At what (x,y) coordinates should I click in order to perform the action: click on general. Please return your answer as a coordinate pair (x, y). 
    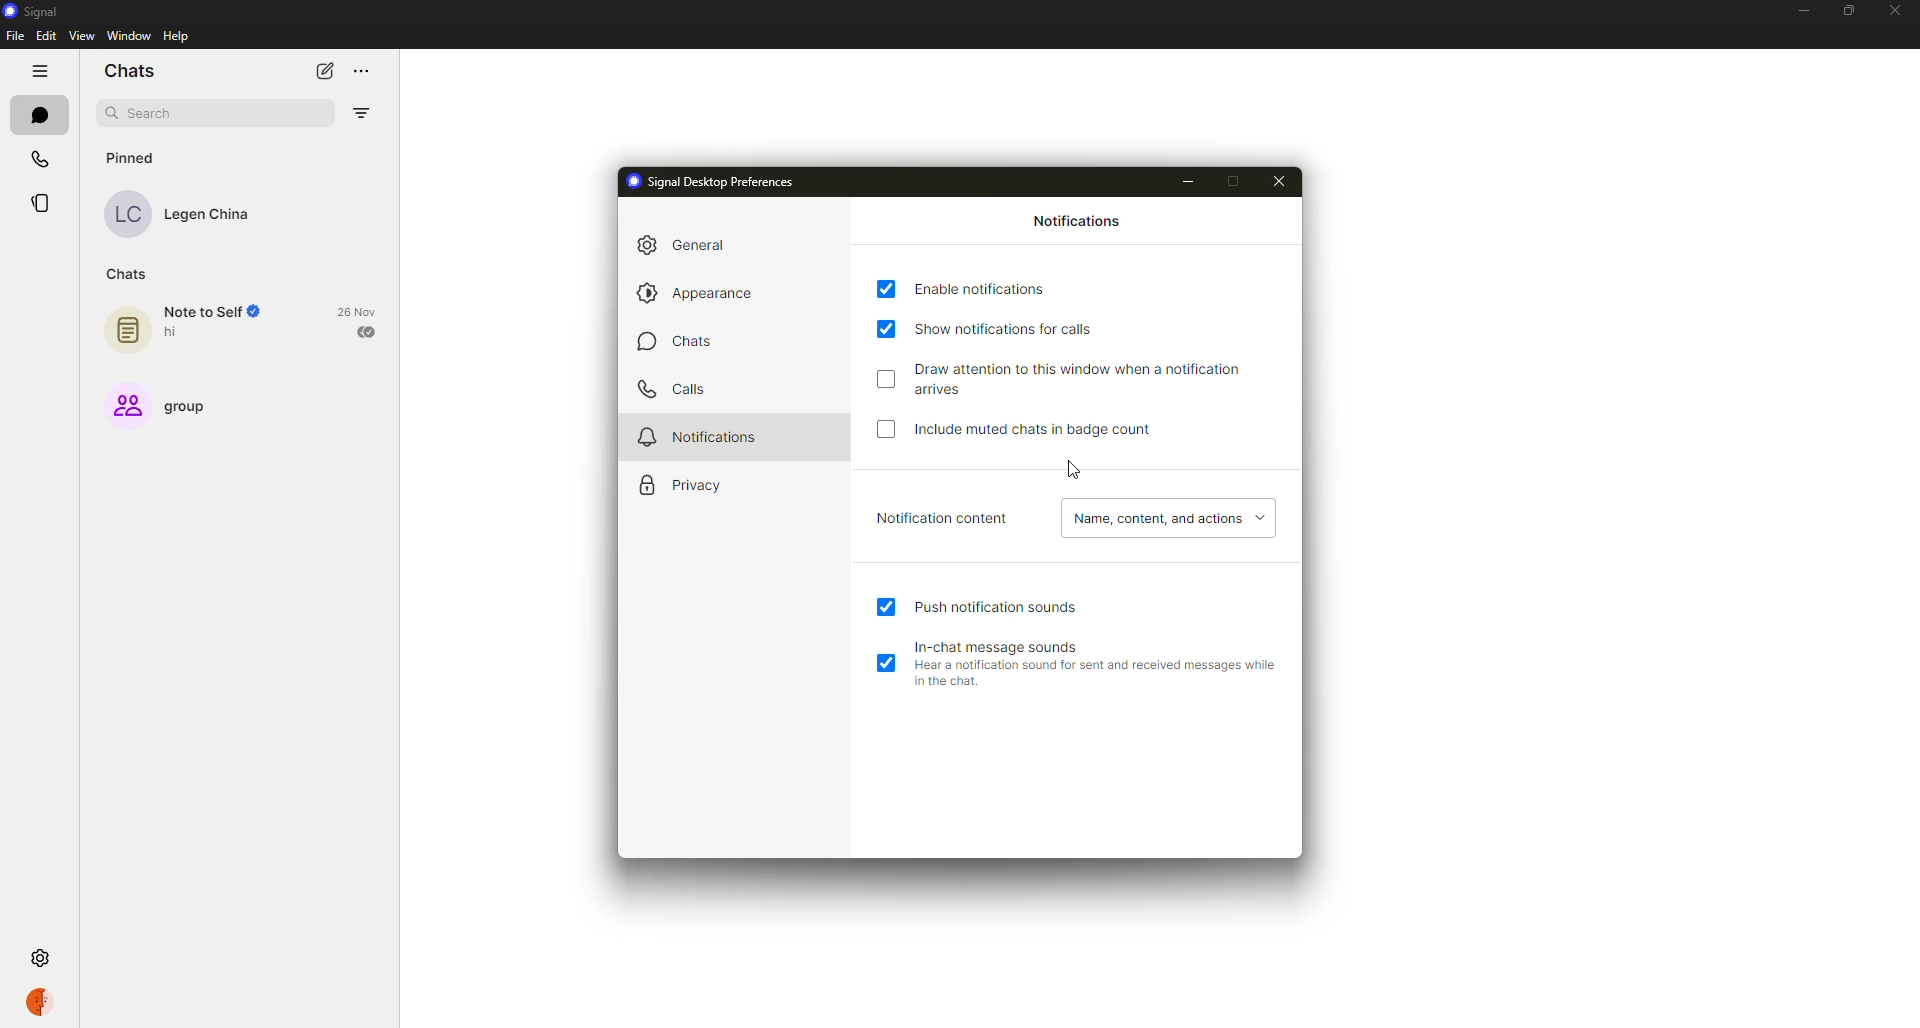
    Looking at the image, I should click on (690, 244).